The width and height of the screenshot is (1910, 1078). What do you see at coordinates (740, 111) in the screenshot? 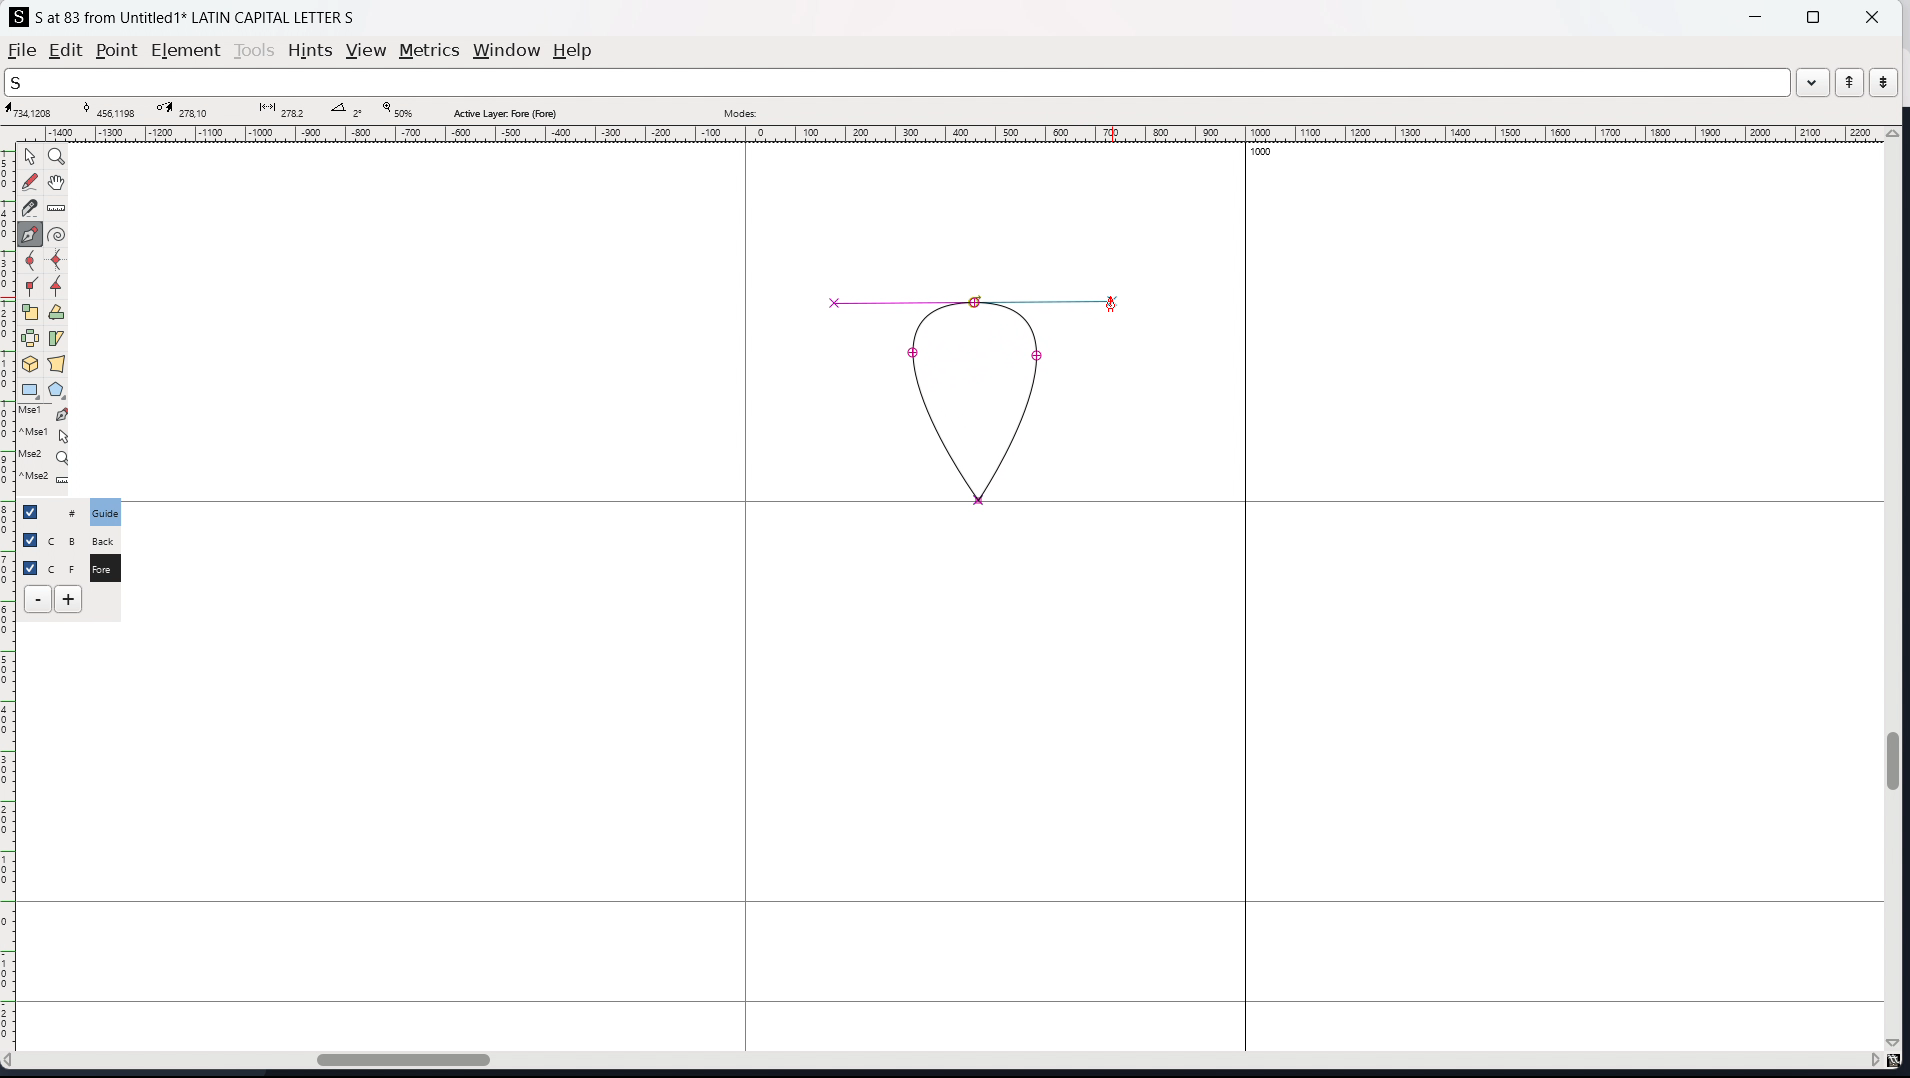
I see `modes` at bounding box center [740, 111].